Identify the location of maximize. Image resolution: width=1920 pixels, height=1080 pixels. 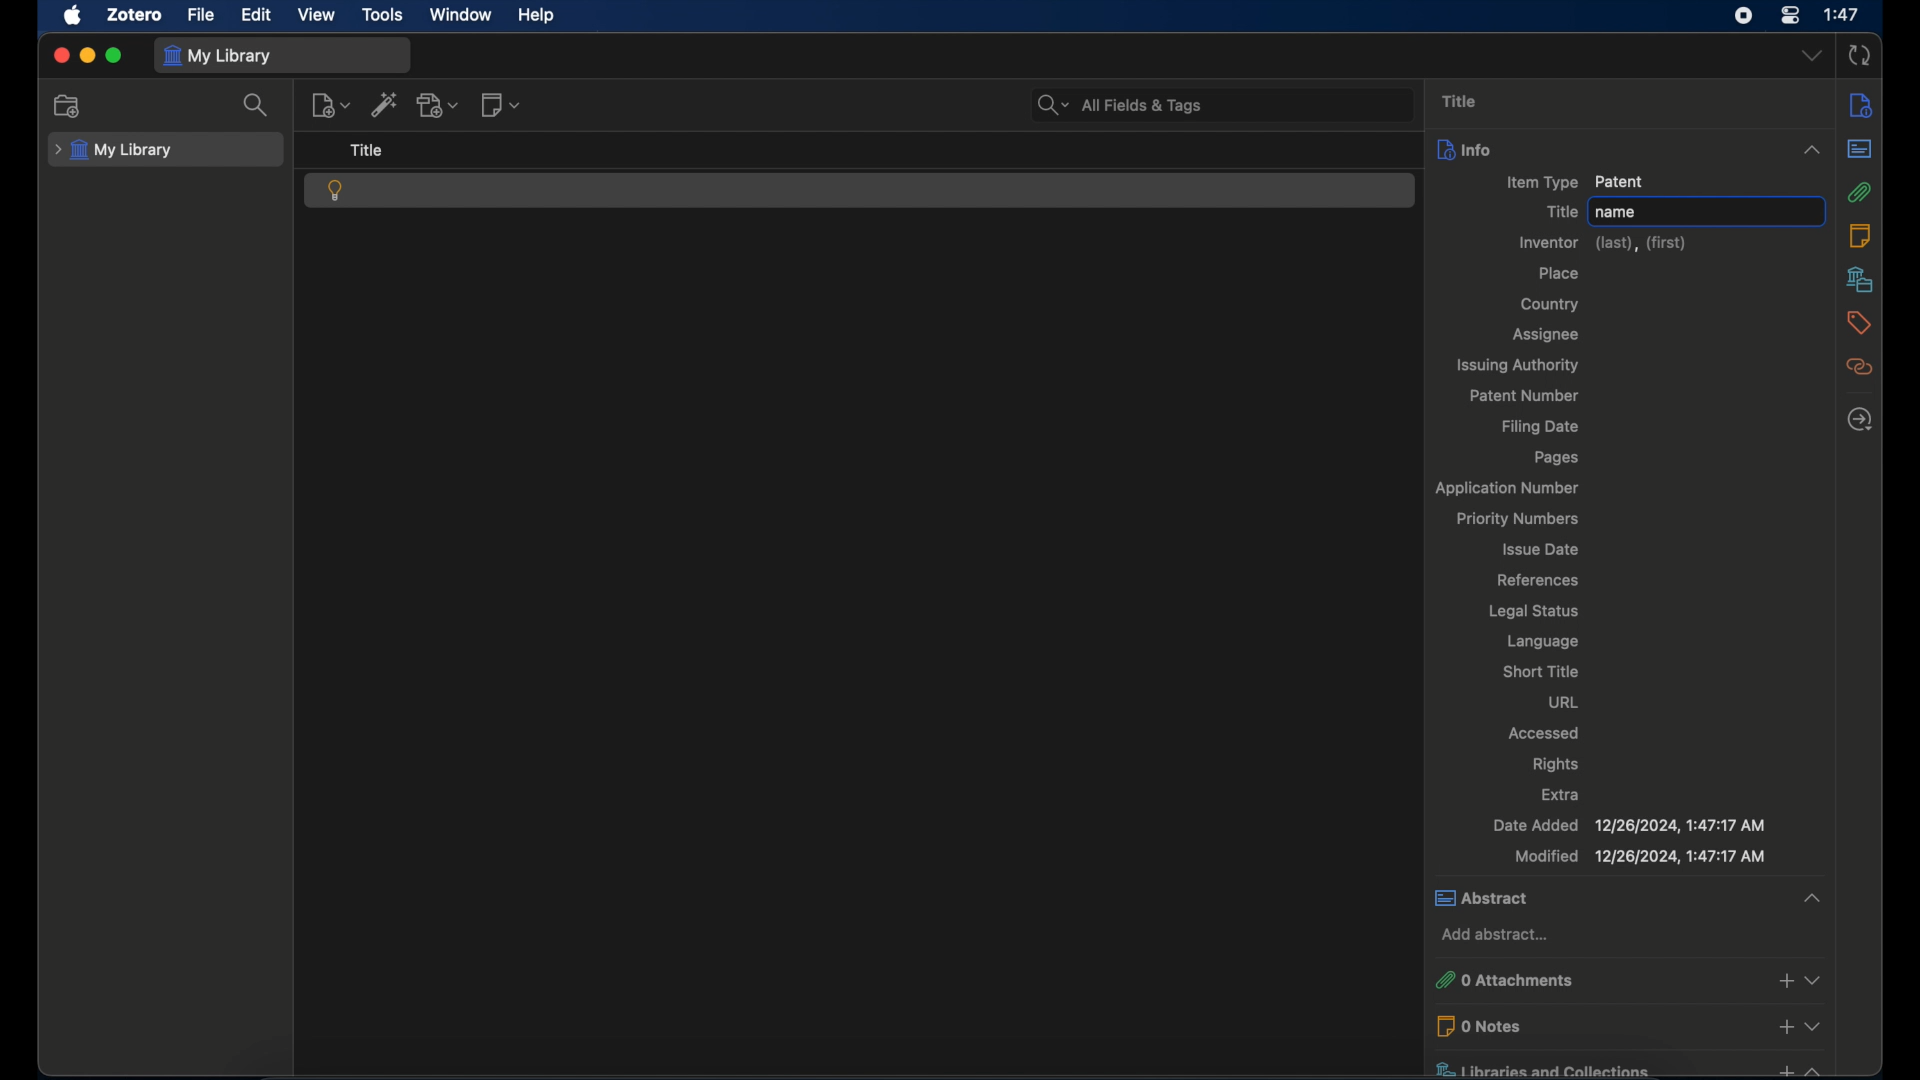
(115, 55).